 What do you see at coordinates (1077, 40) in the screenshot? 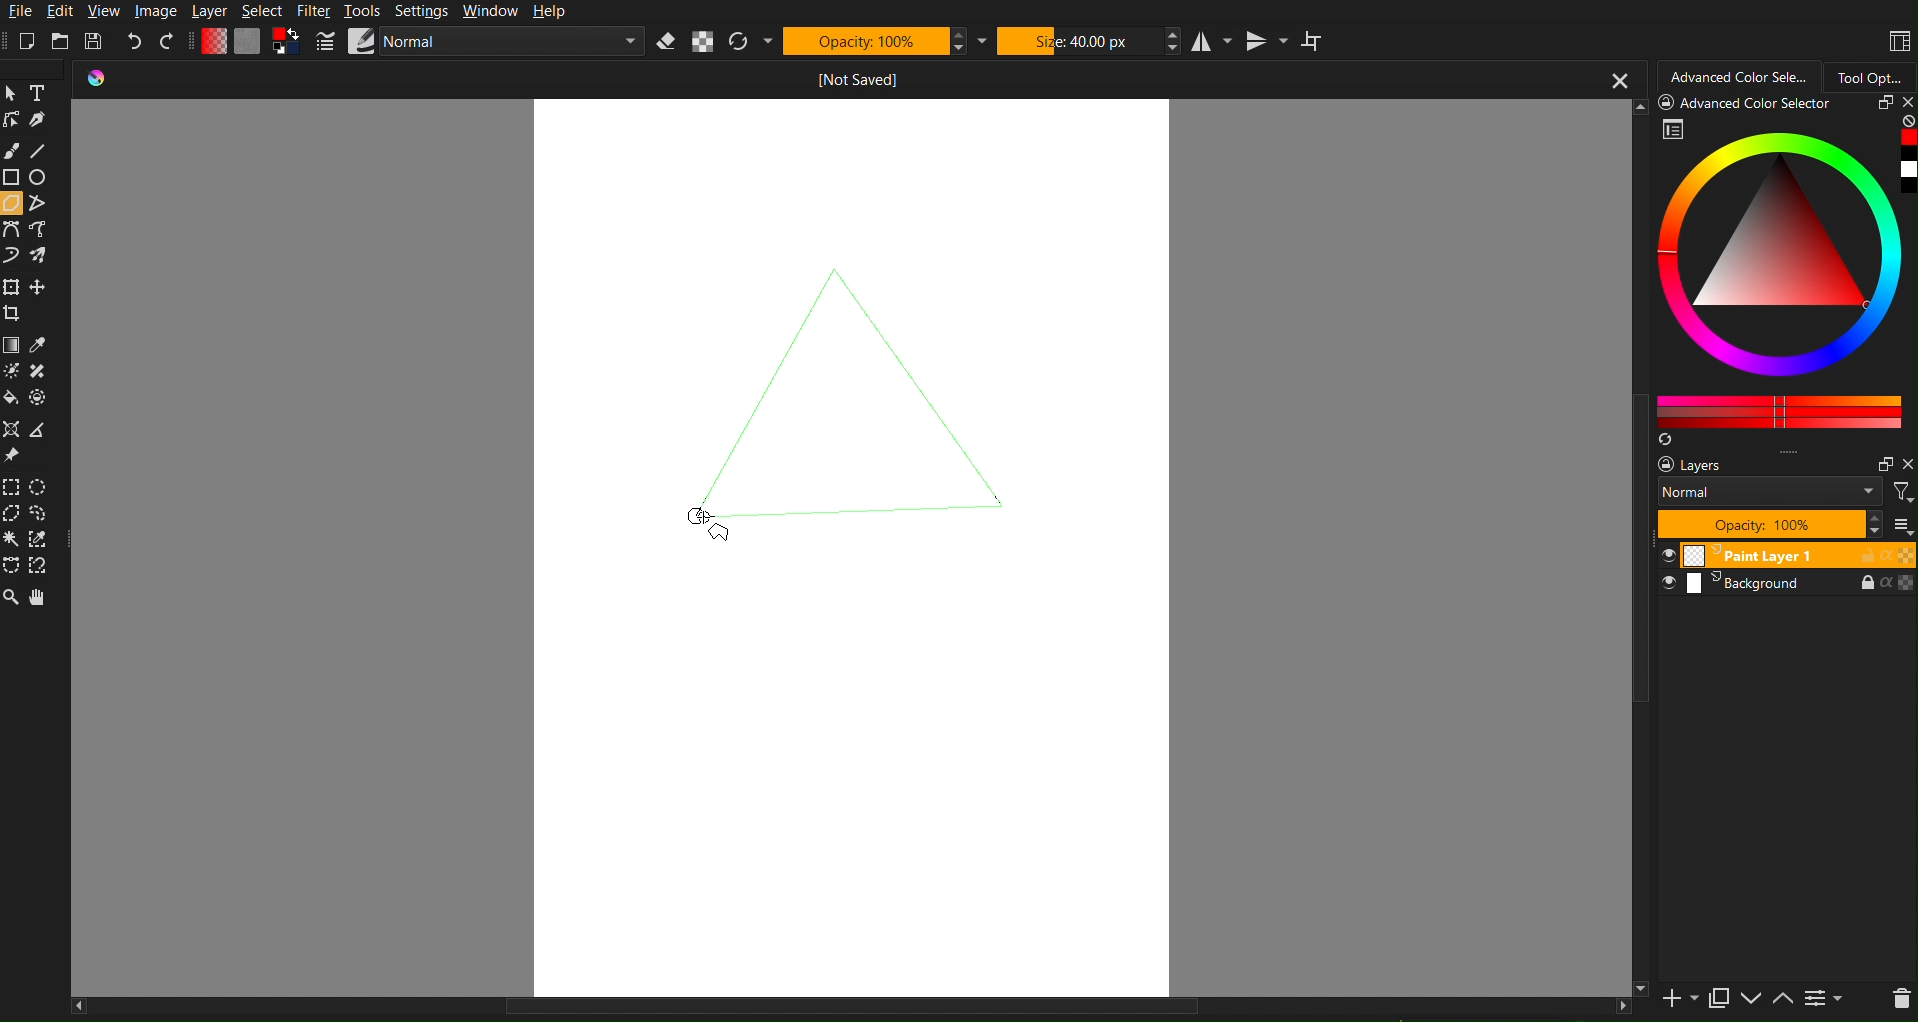
I see `Size: 40 px` at bounding box center [1077, 40].